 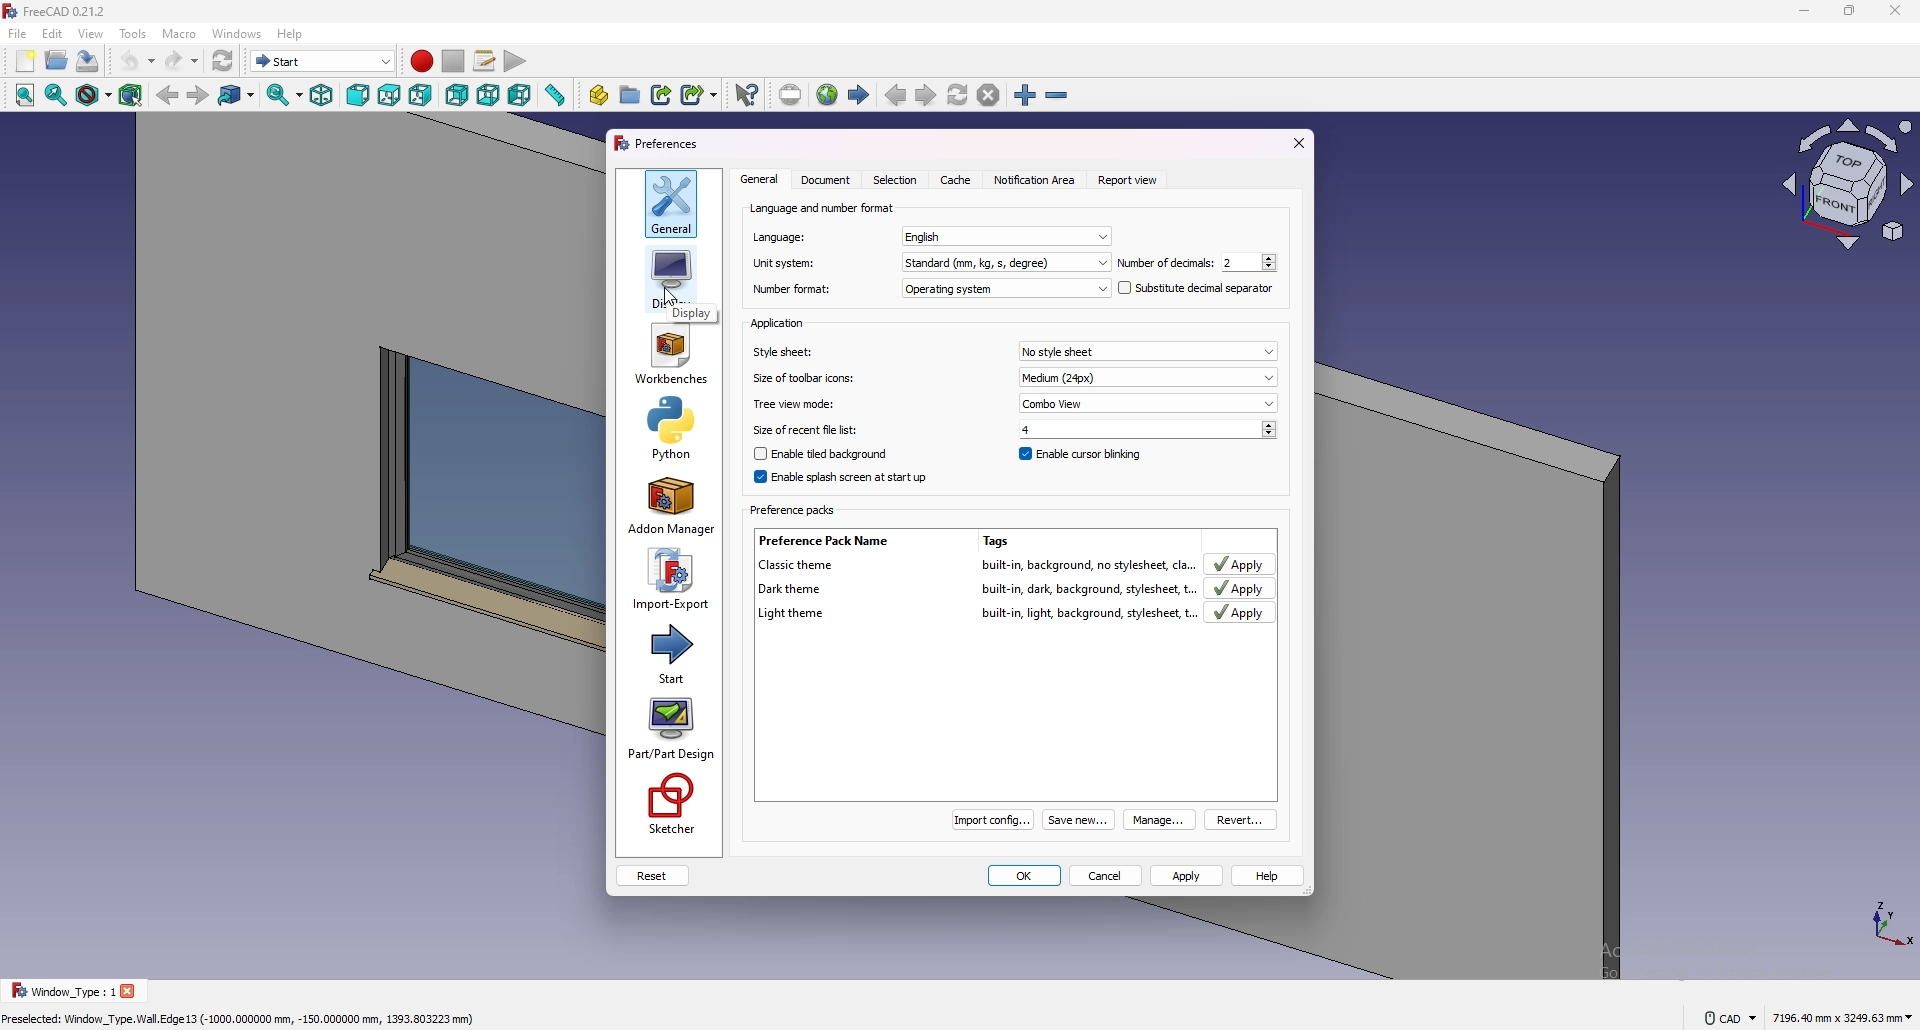 What do you see at coordinates (1001, 542) in the screenshot?
I see `Tags` at bounding box center [1001, 542].